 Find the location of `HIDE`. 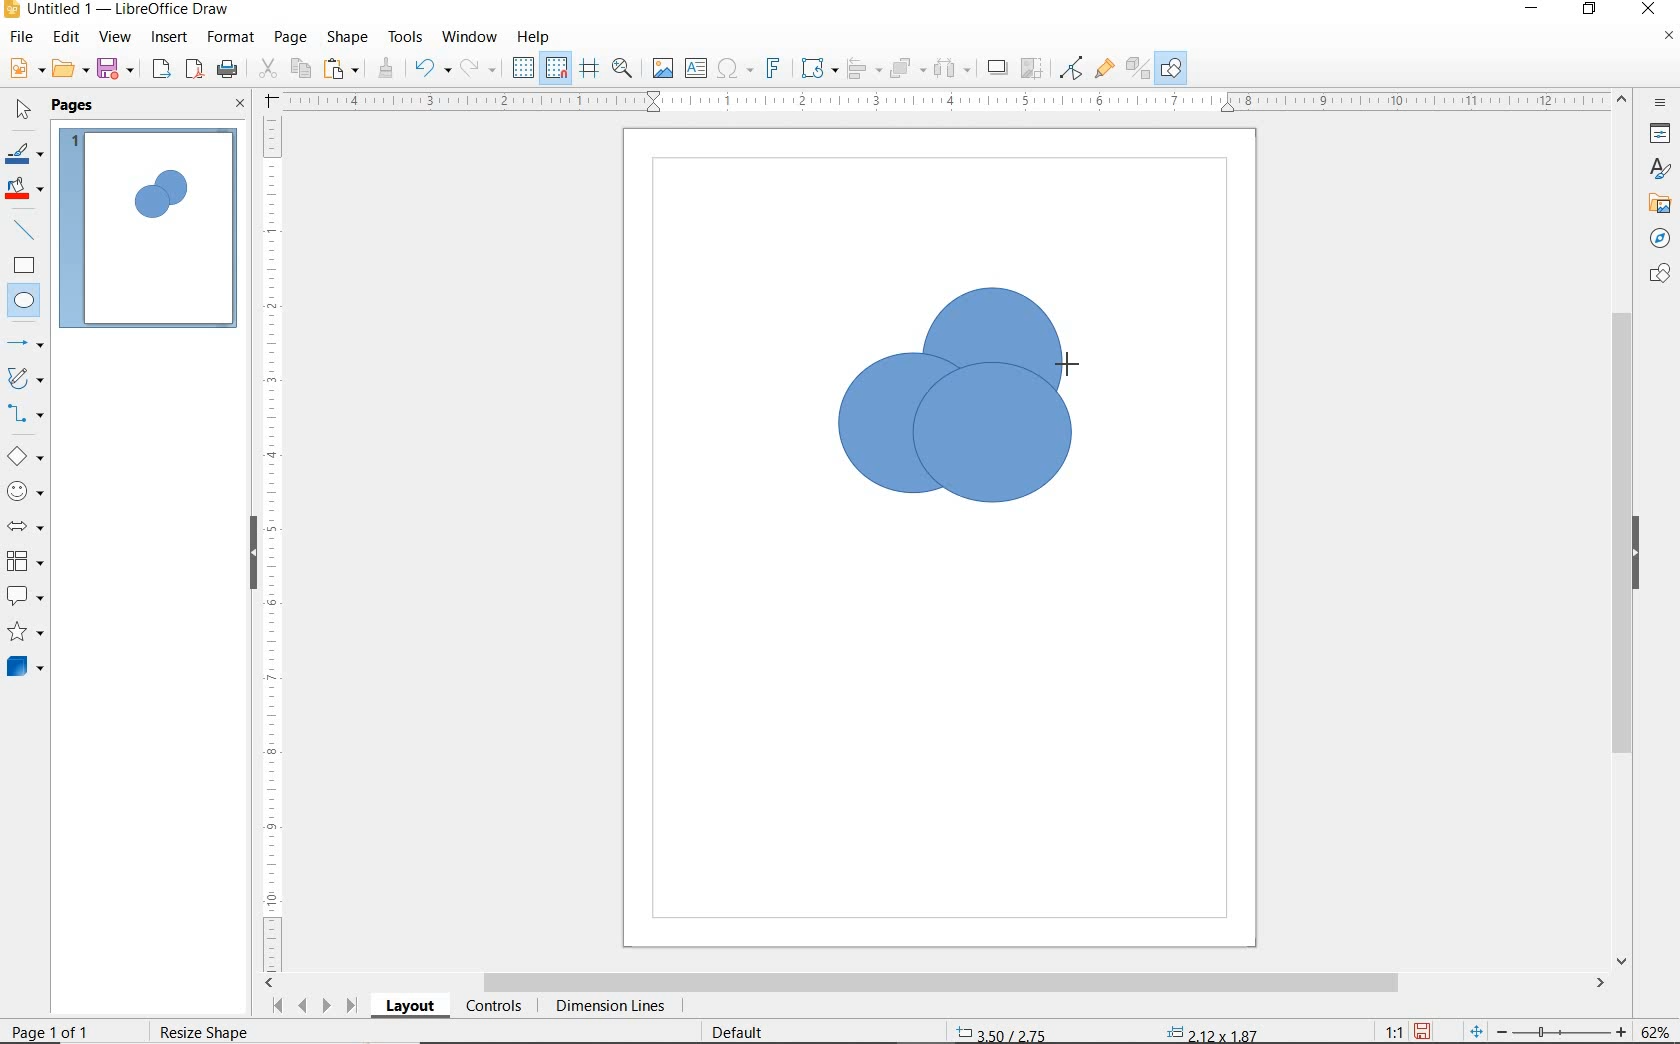

HIDE is located at coordinates (1641, 553).